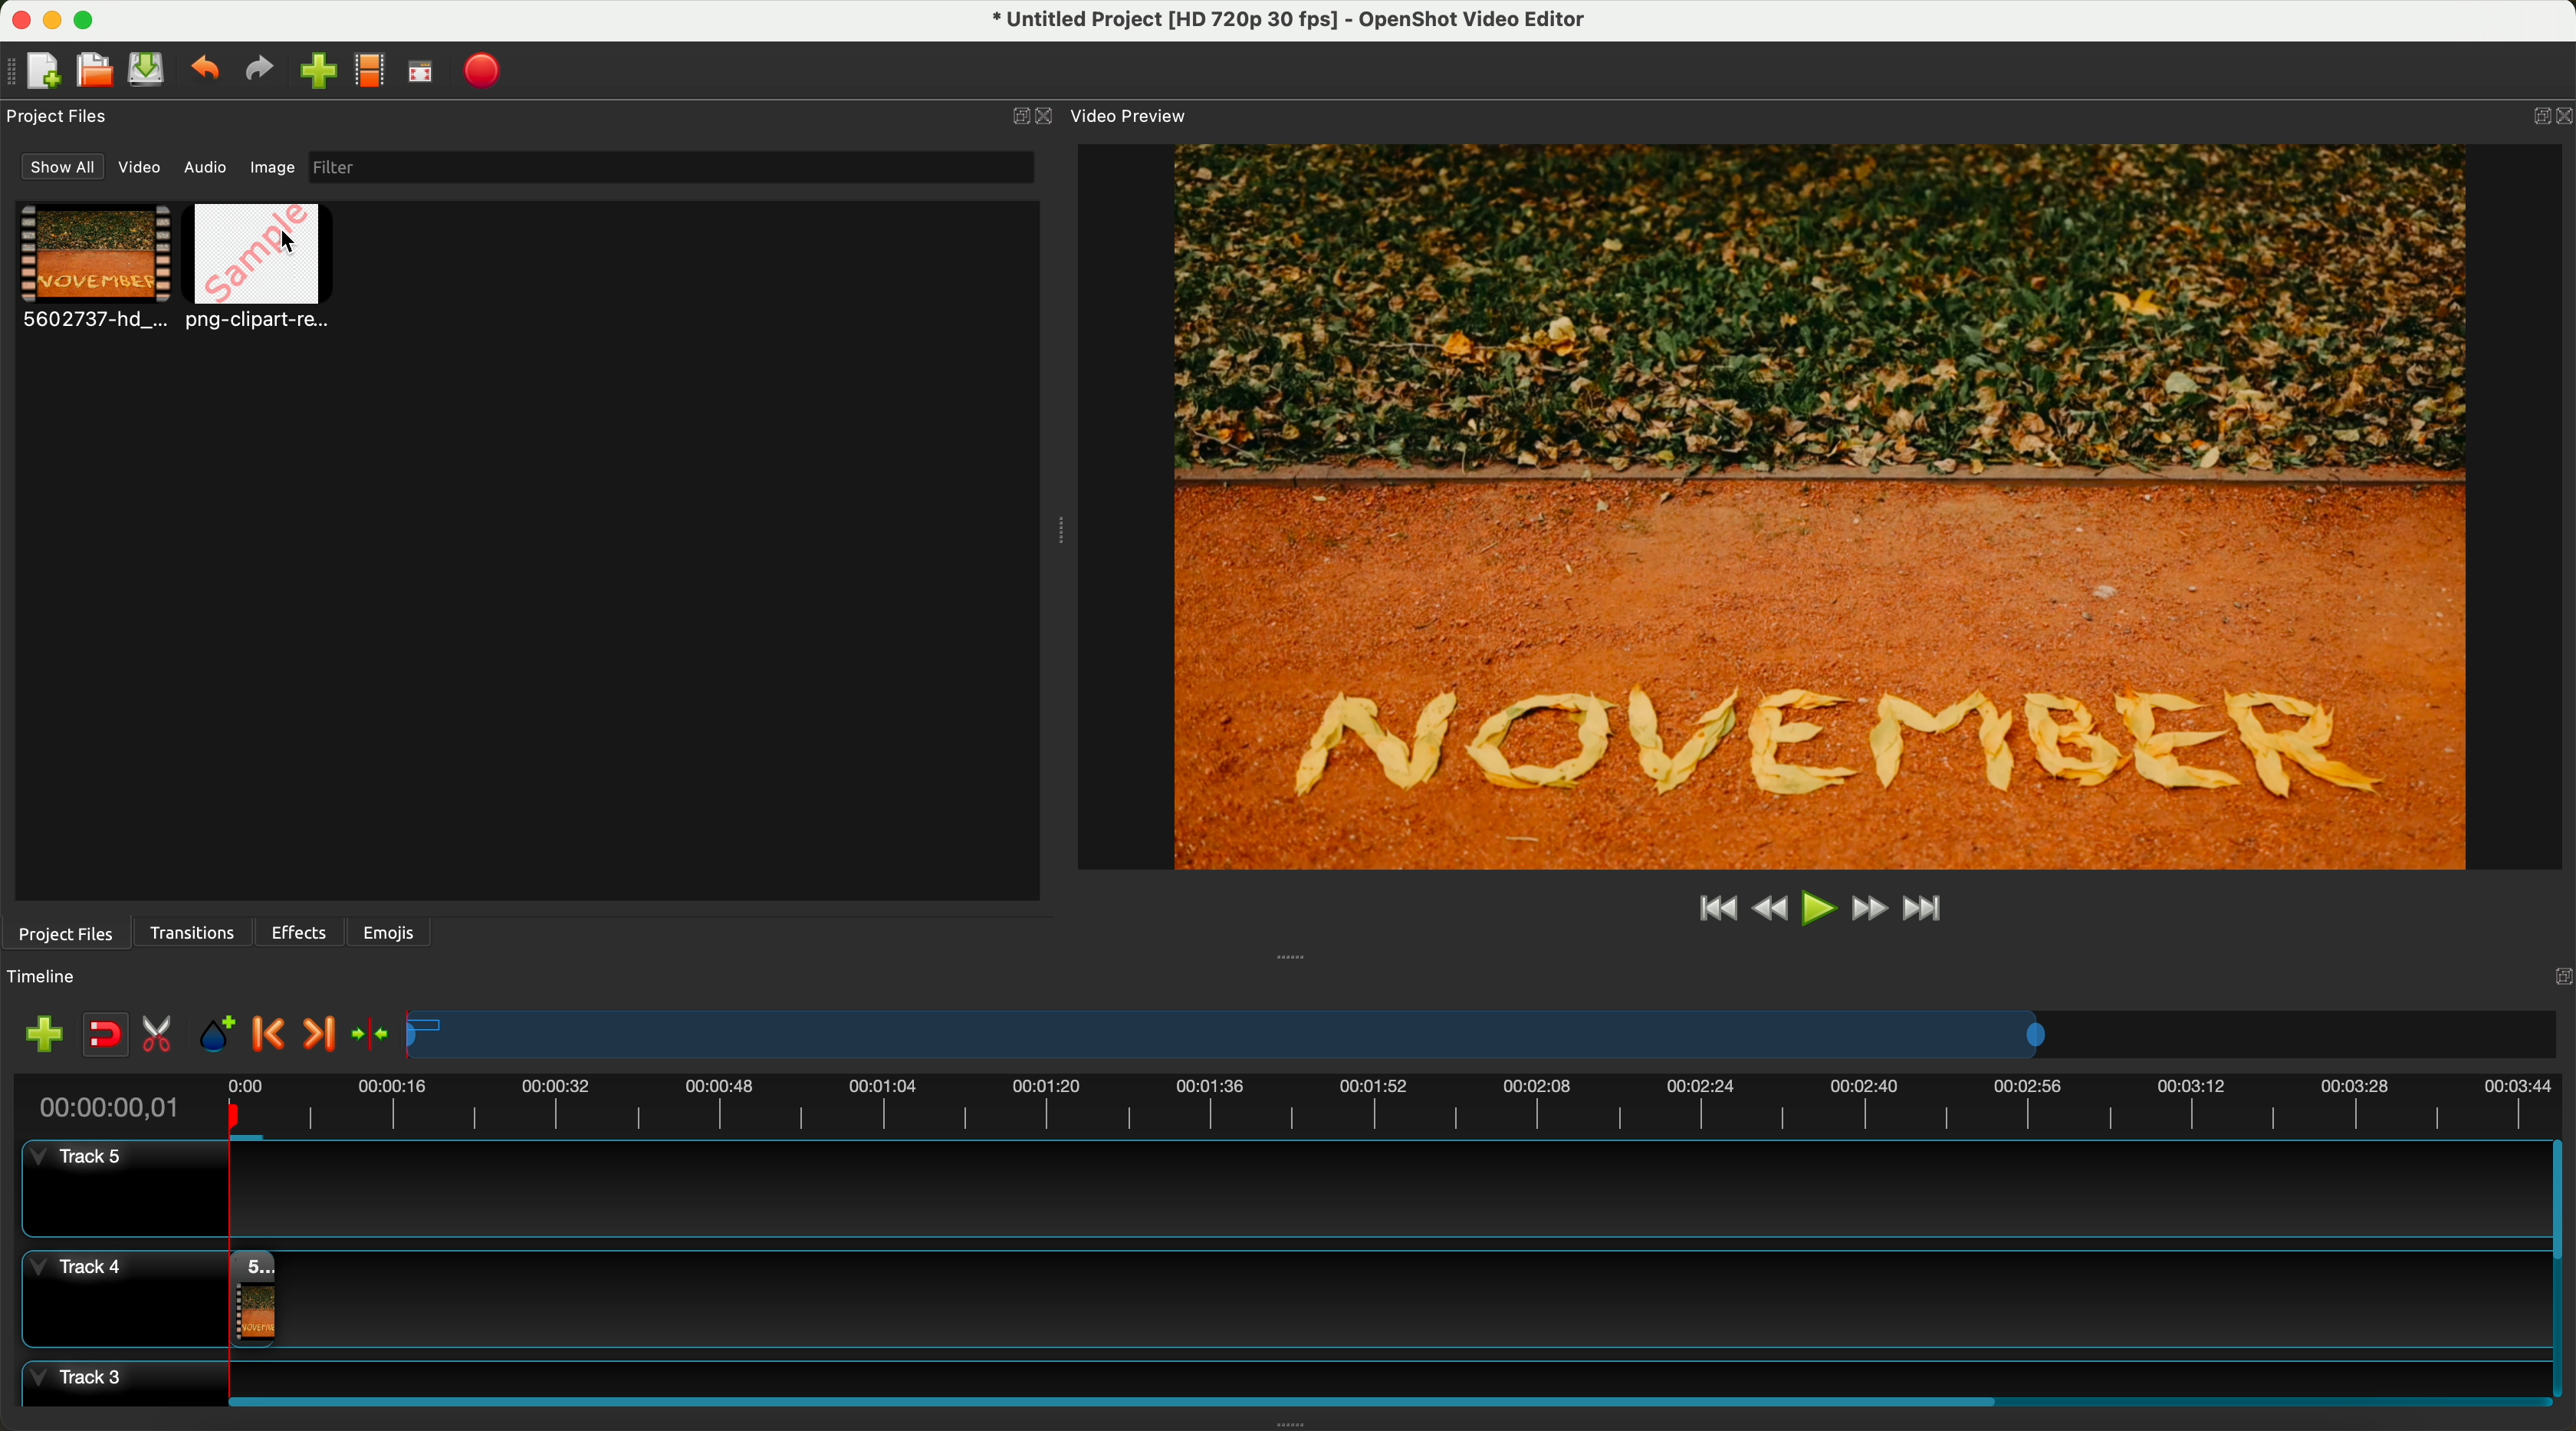 The height and width of the screenshot is (1431, 2576). I want to click on scroll bar, so click(2560, 1269).